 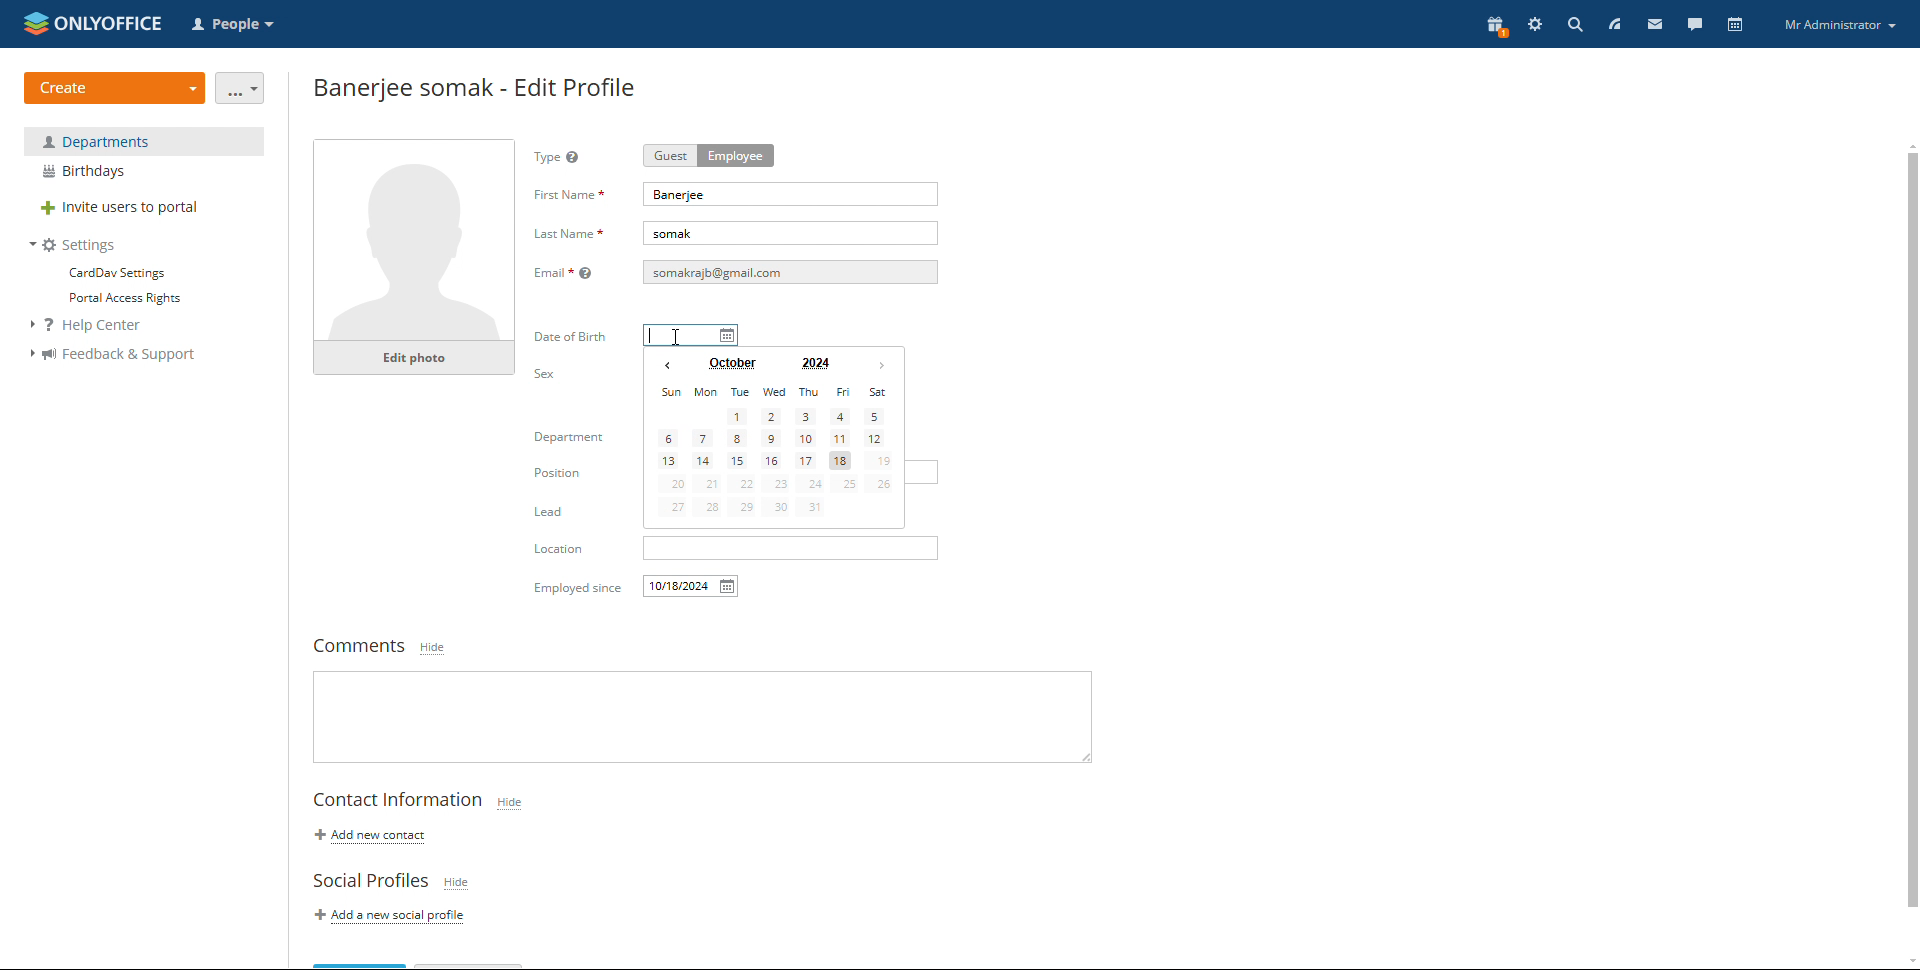 I want to click on resize, so click(x=1084, y=756).